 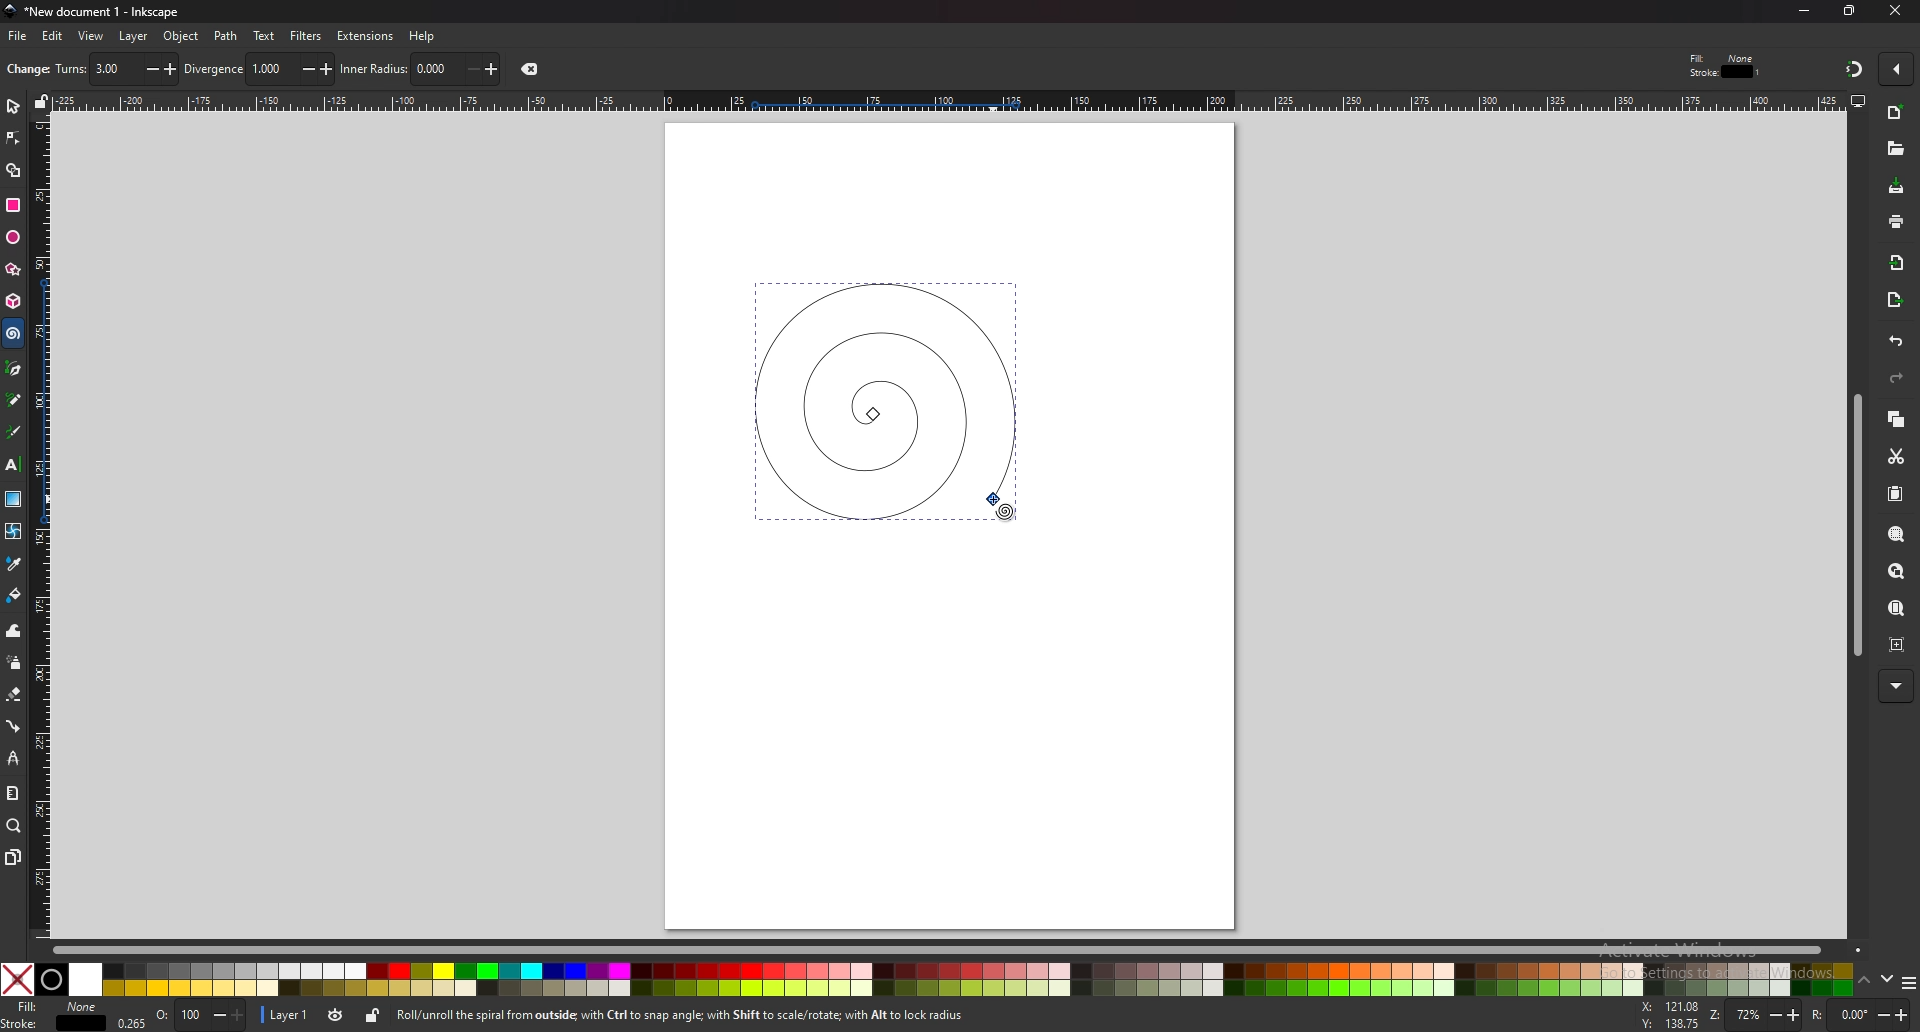 I want to click on node, so click(x=13, y=138).